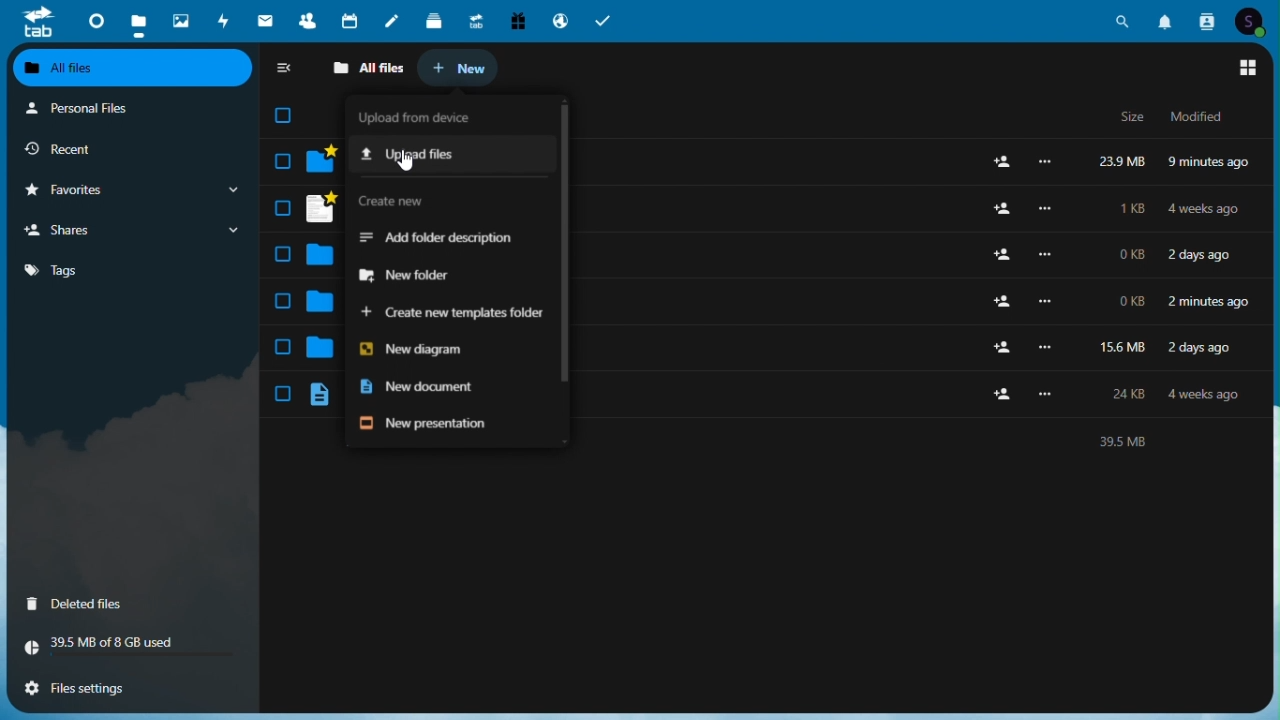  I want to click on Shares, so click(126, 233).